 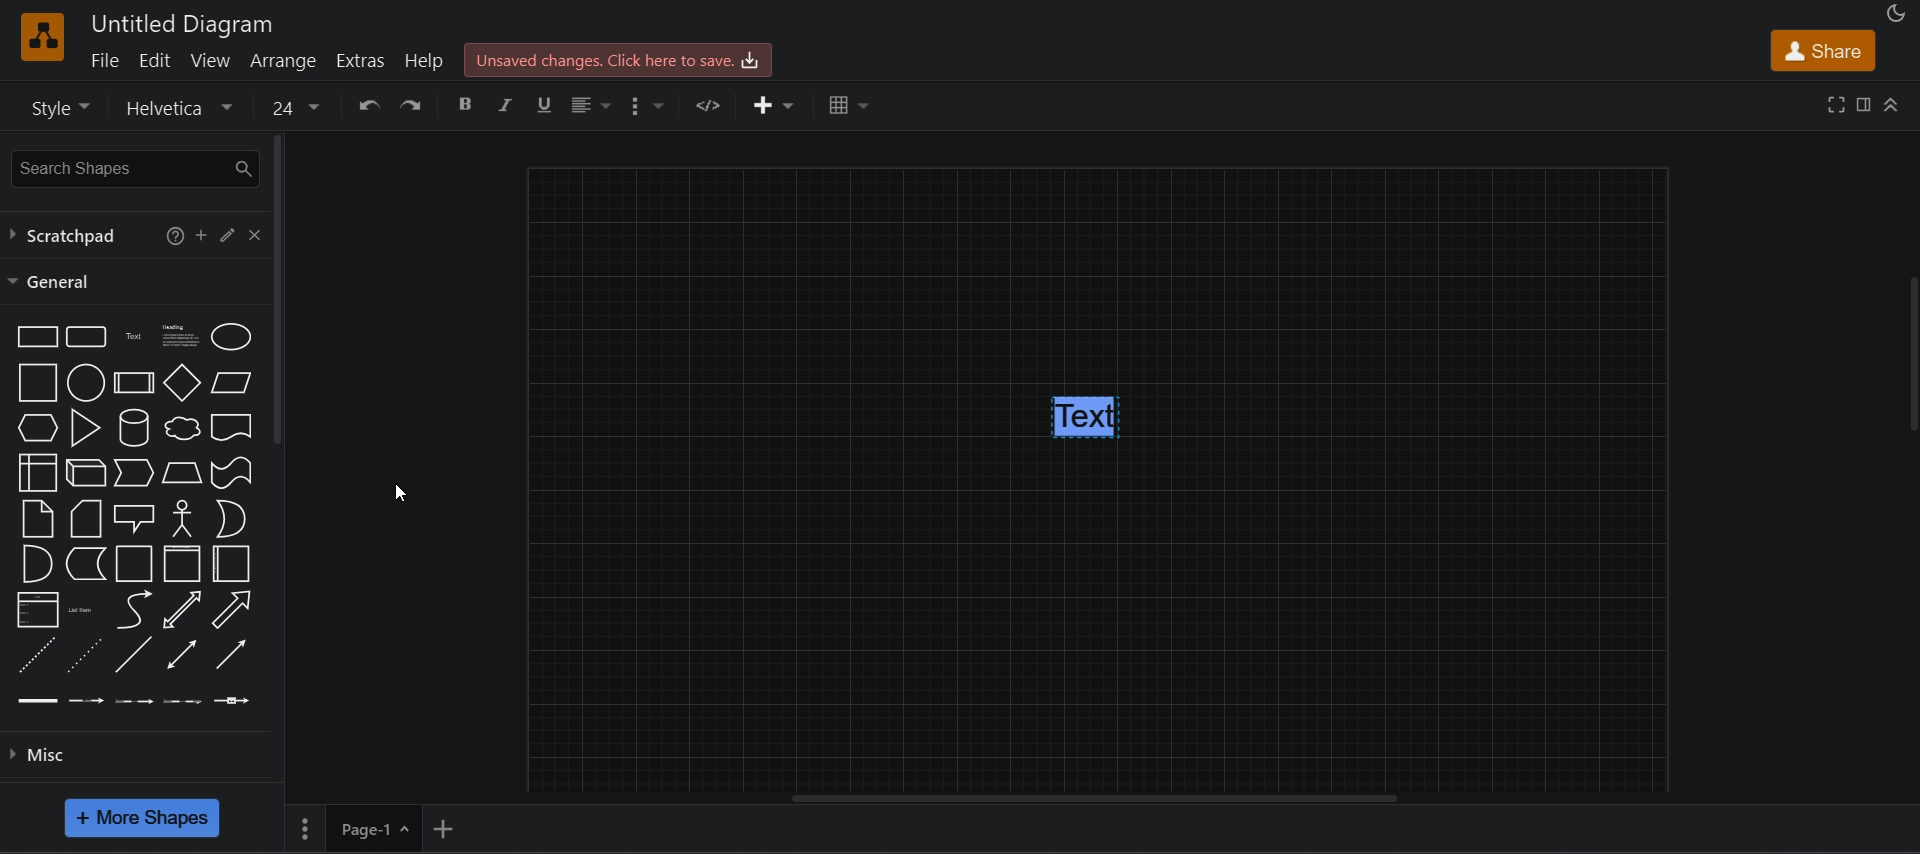 I want to click on close, so click(x=256, y=235).